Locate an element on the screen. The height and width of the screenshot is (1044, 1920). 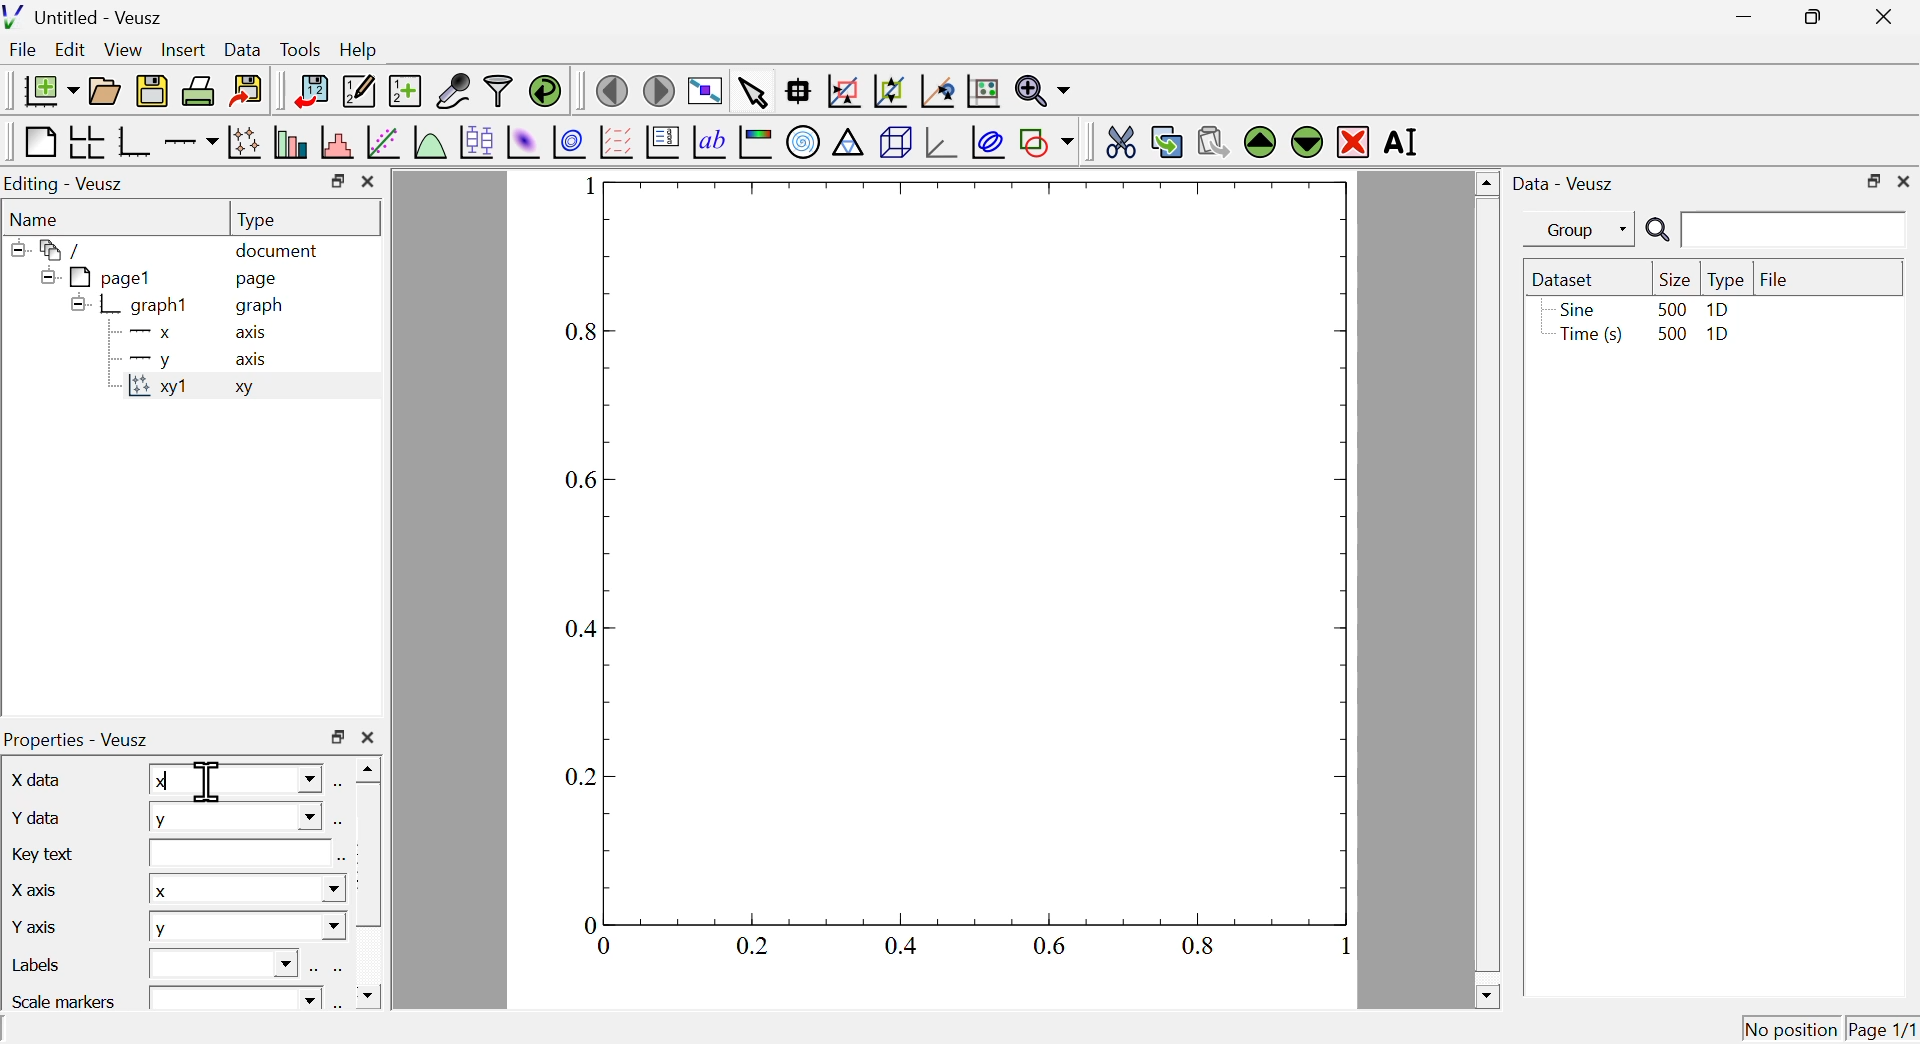
close is located at coordinates (1904, 181).